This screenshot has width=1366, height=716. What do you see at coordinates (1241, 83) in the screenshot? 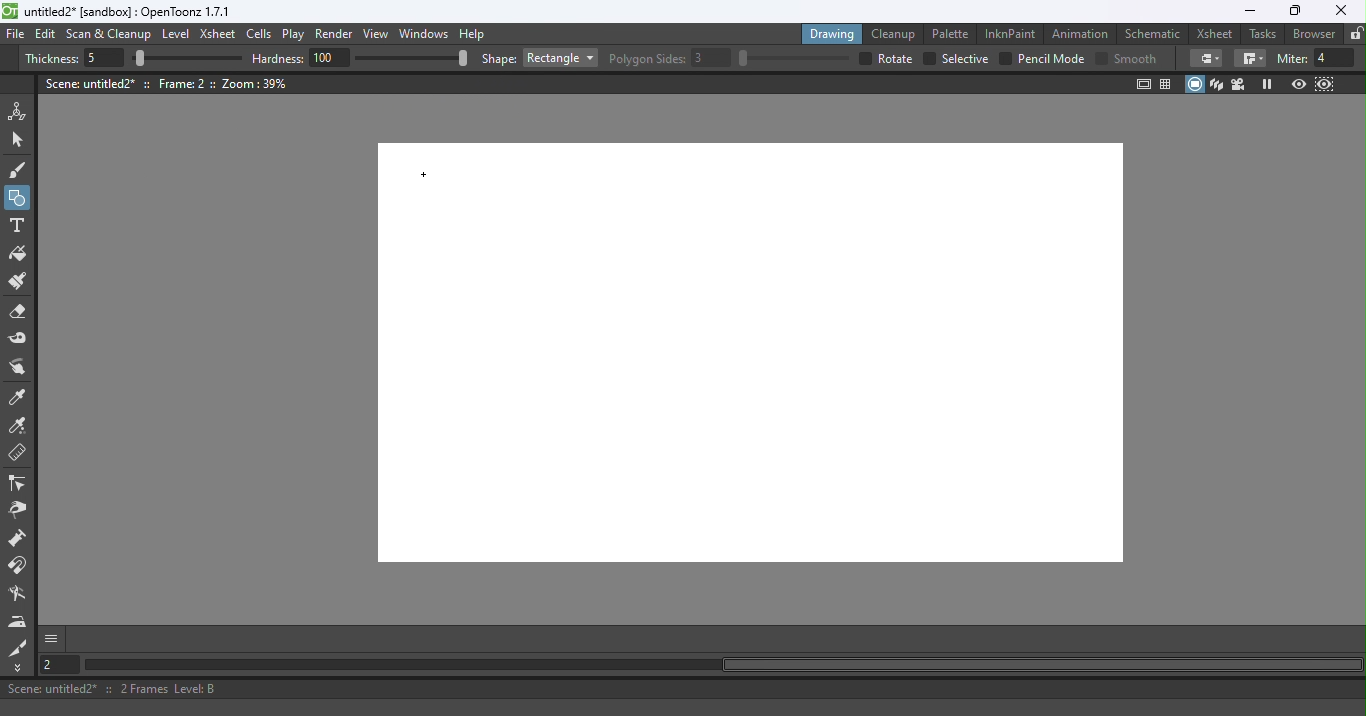
I see `Camera view` at bounding box center [1241, 83].